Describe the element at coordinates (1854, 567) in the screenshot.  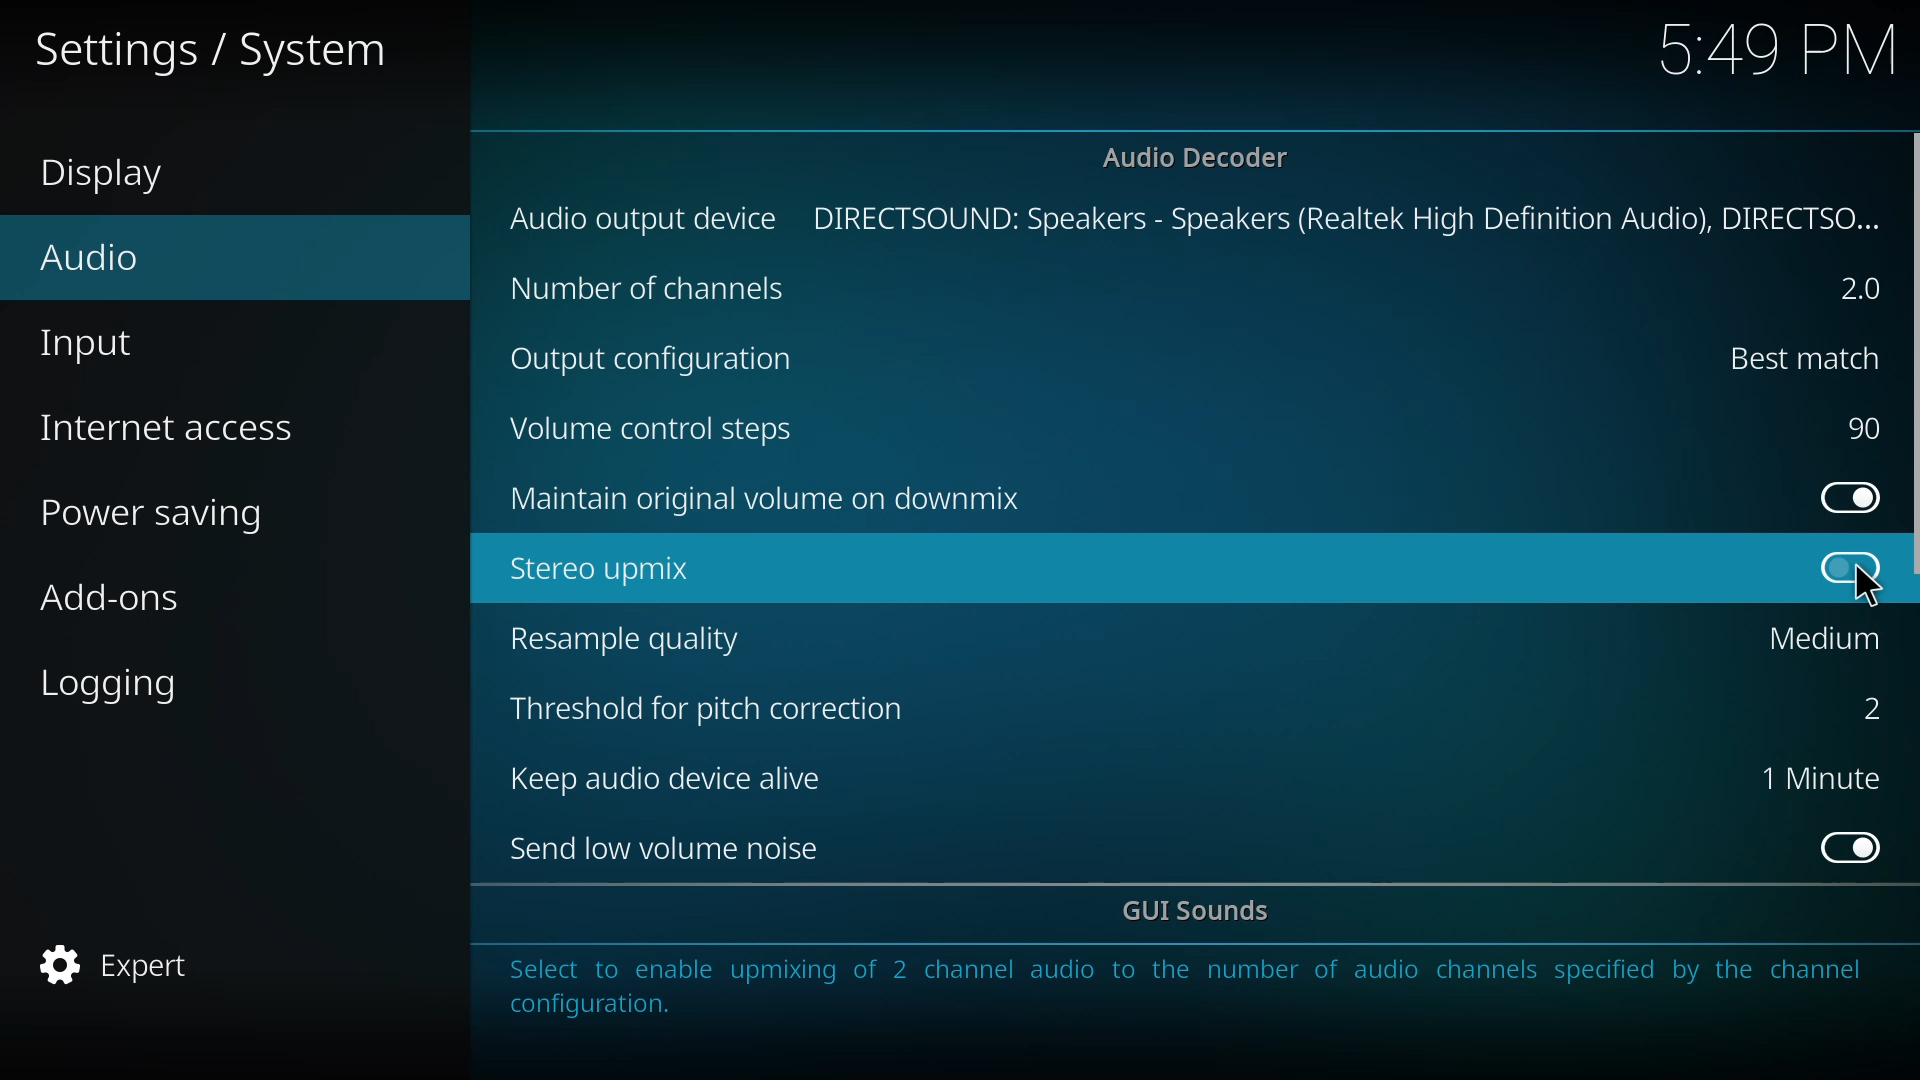
I see `click` at that location.